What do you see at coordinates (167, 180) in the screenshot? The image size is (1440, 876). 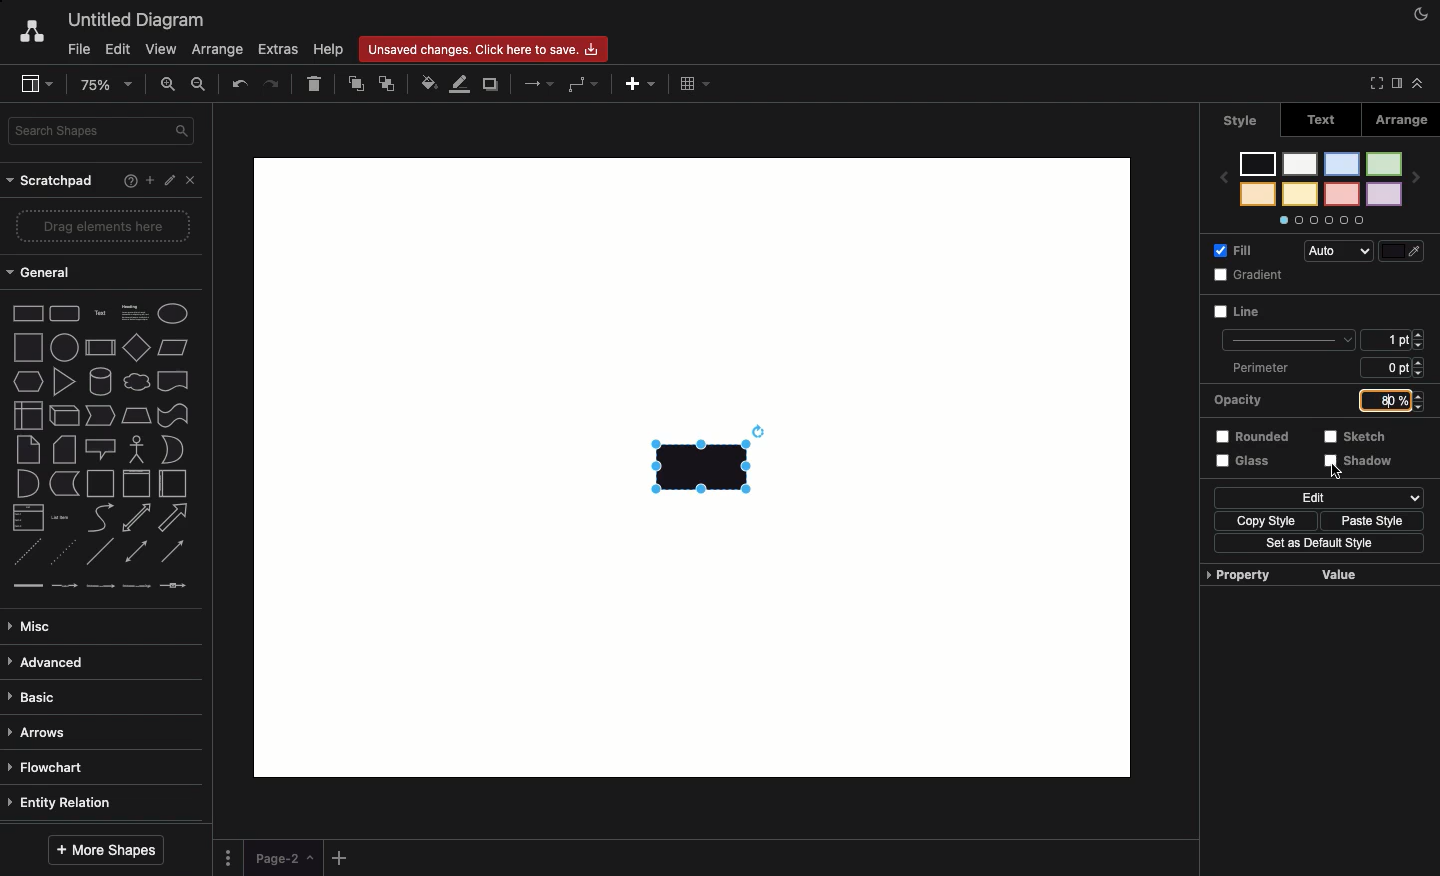 I see `Edit` at bounding box center [167, 180].